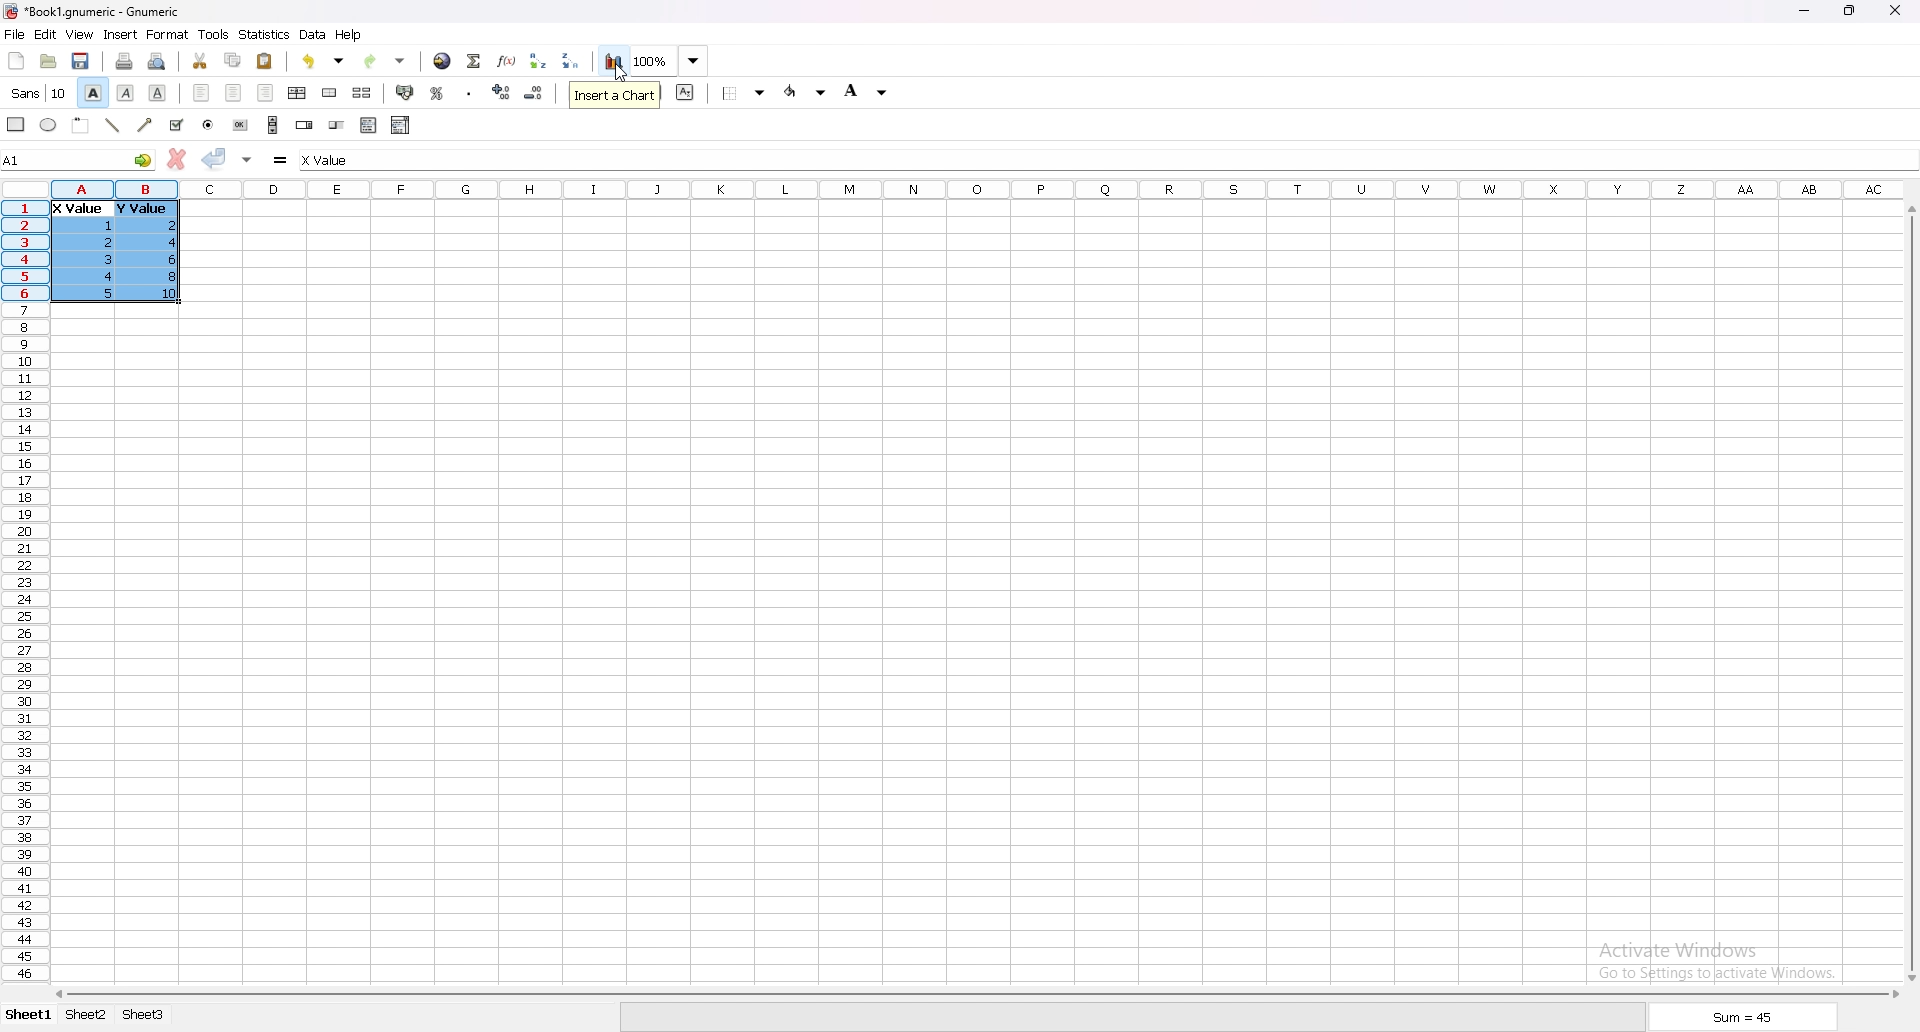 This screenshot has width=1920, height=1032. I want to click on edit, so click(45, 34).